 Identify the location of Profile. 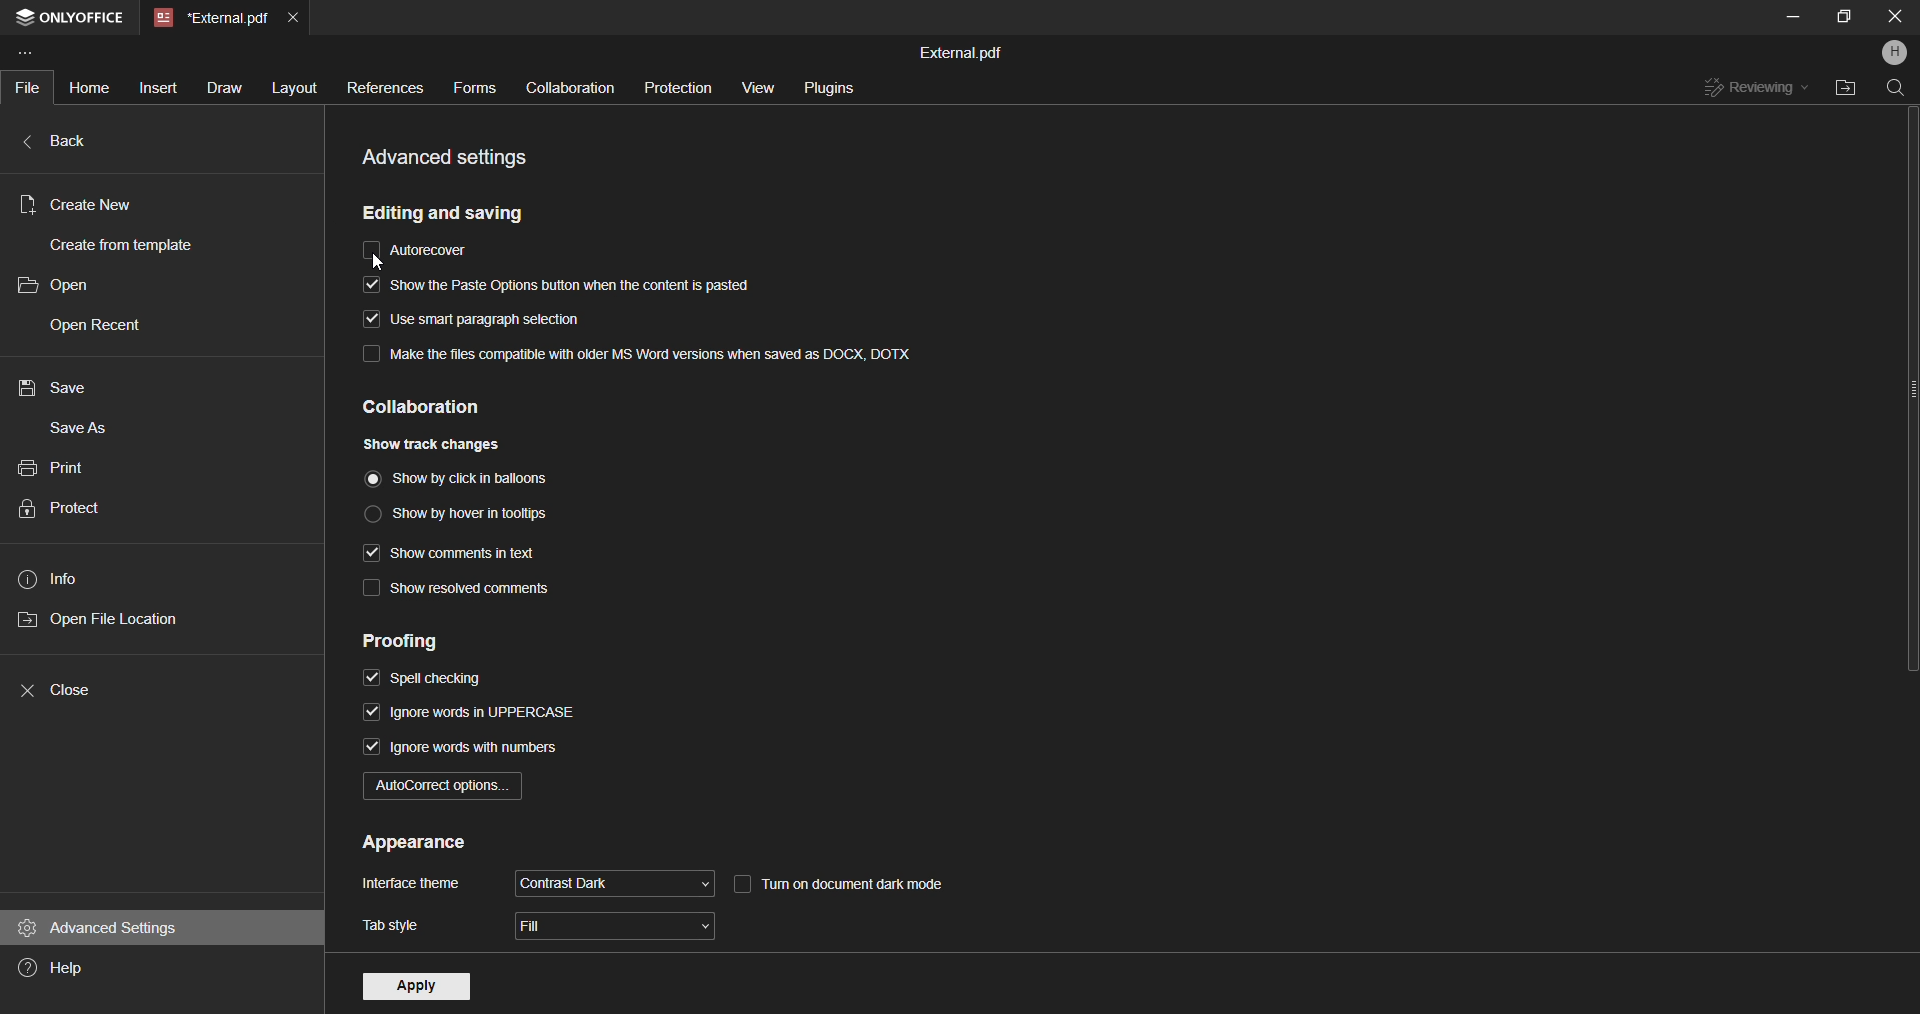
(1896, 51).